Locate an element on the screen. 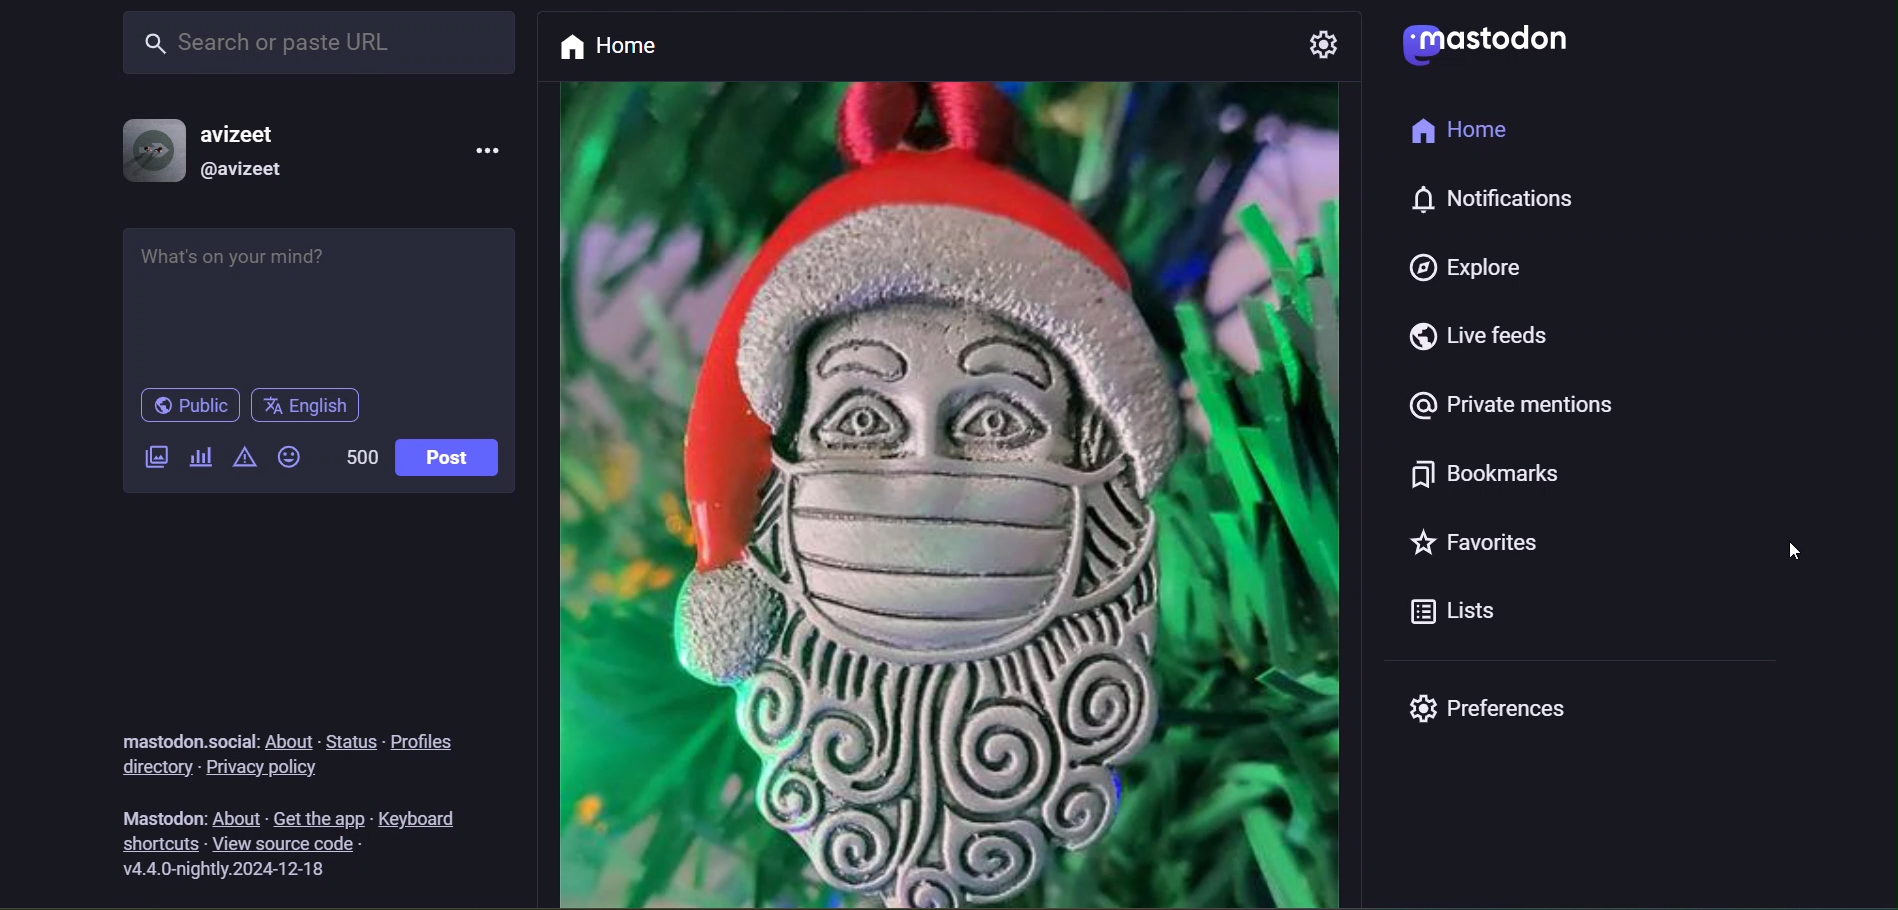 This screenshot has width=1898, height=910. home is located at coordinates (616, 44).